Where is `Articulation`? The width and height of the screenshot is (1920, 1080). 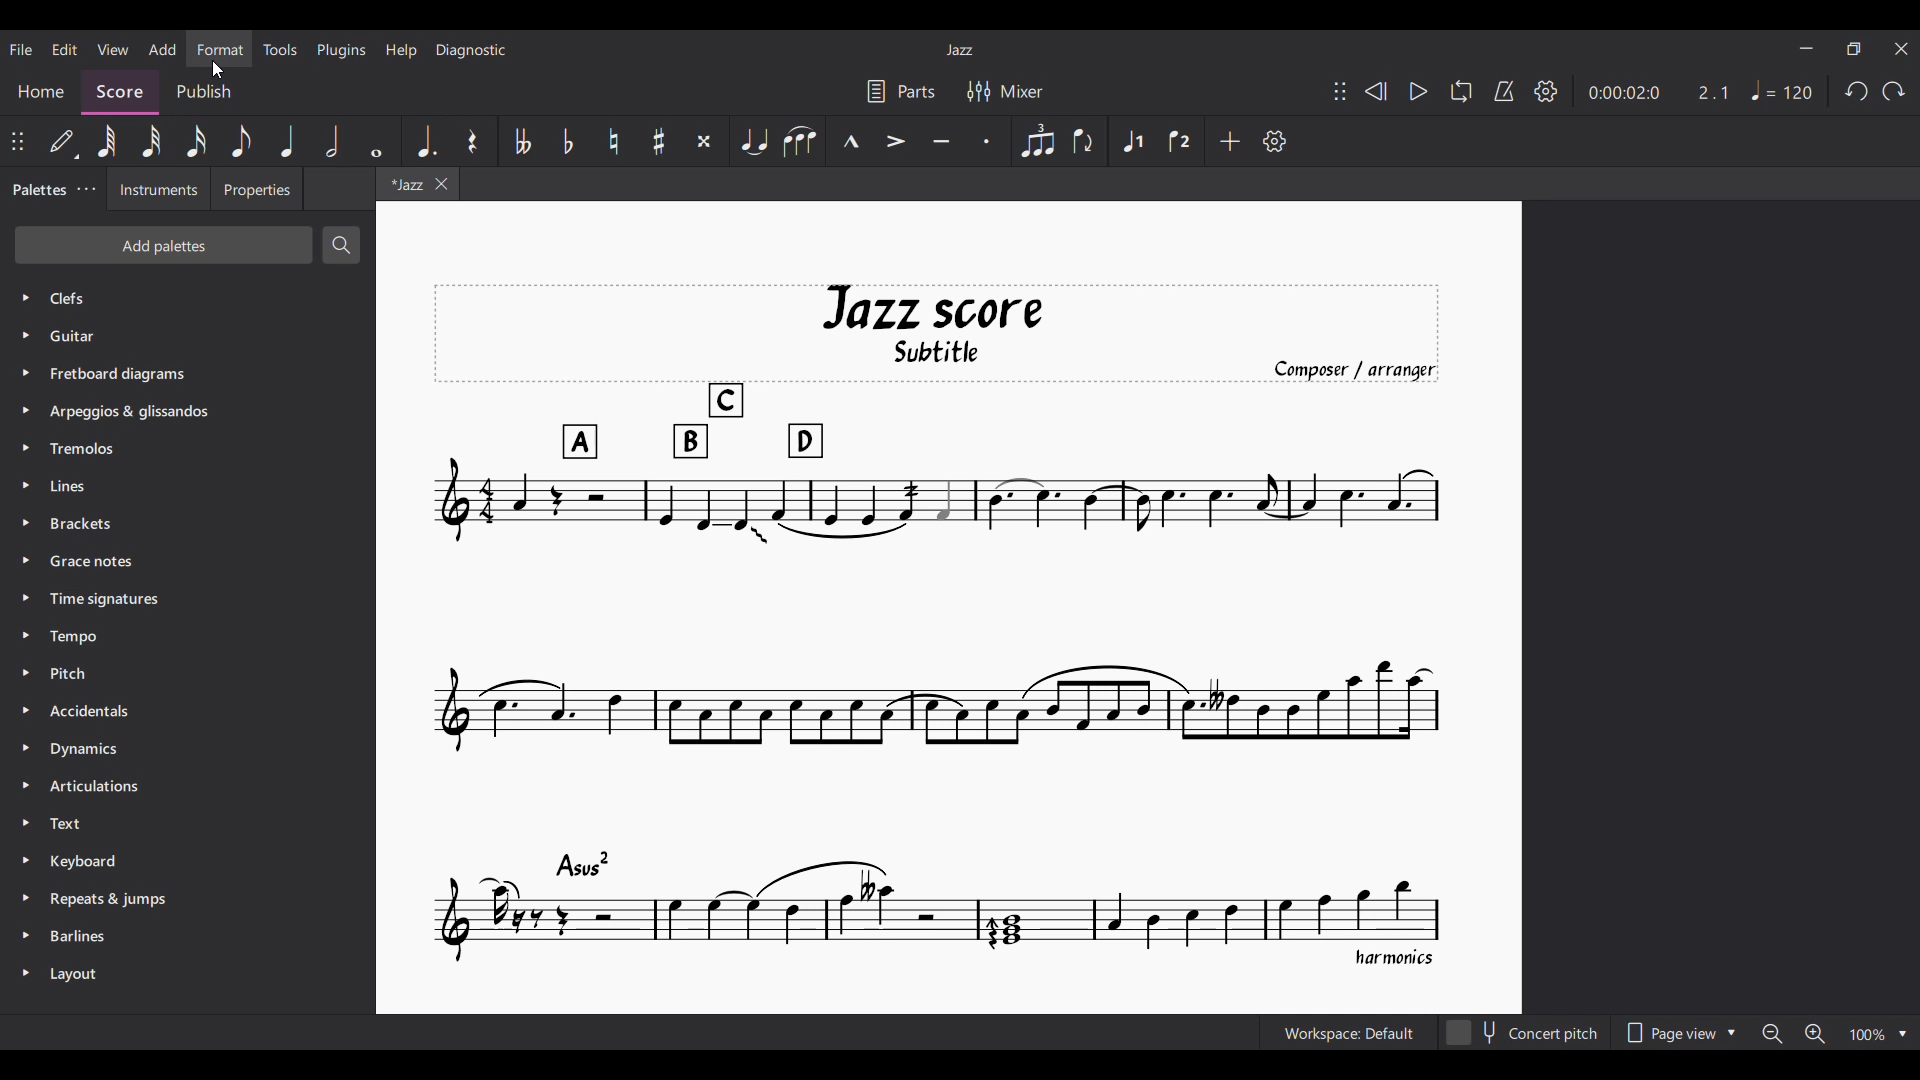 Articulation is located at coordinates (95, 788).